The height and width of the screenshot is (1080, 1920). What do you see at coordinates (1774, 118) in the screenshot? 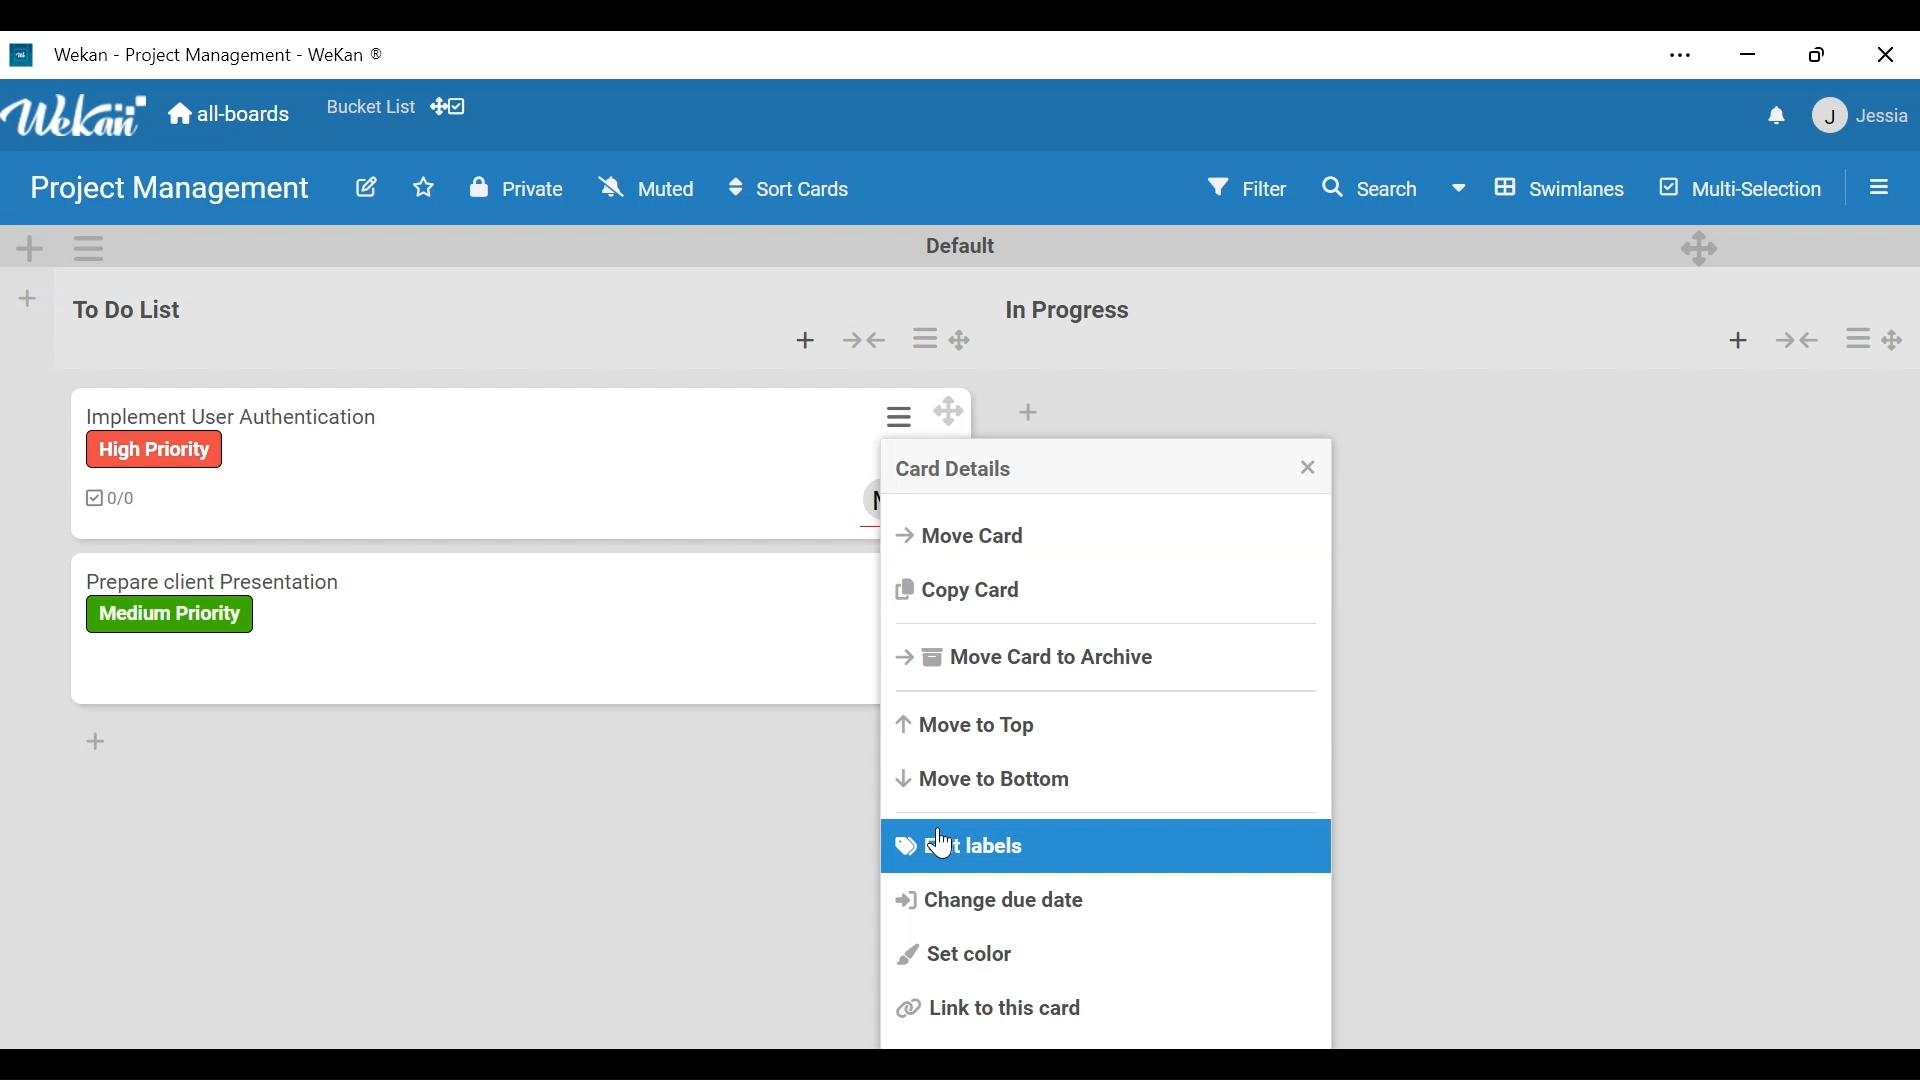
I see `notifications` at bounding box center [1774, 118].